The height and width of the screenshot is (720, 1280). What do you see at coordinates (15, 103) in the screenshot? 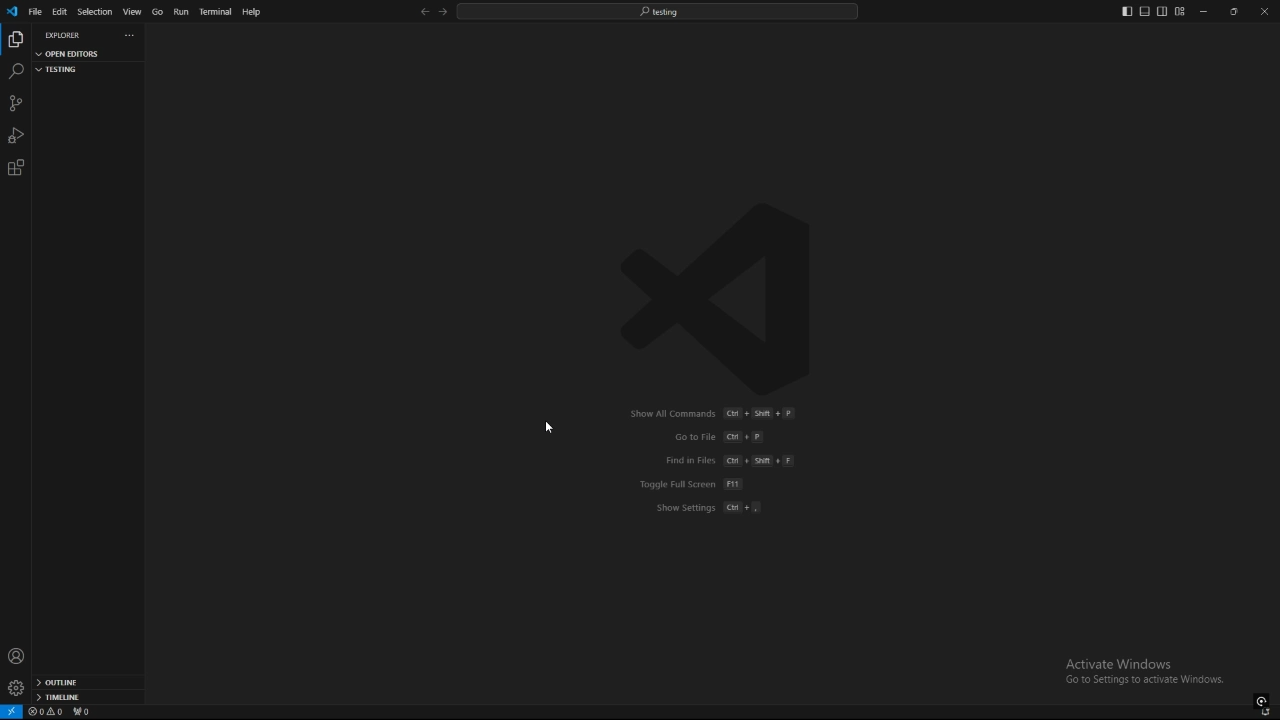
I see `source control` at bounding box center [15, 103].